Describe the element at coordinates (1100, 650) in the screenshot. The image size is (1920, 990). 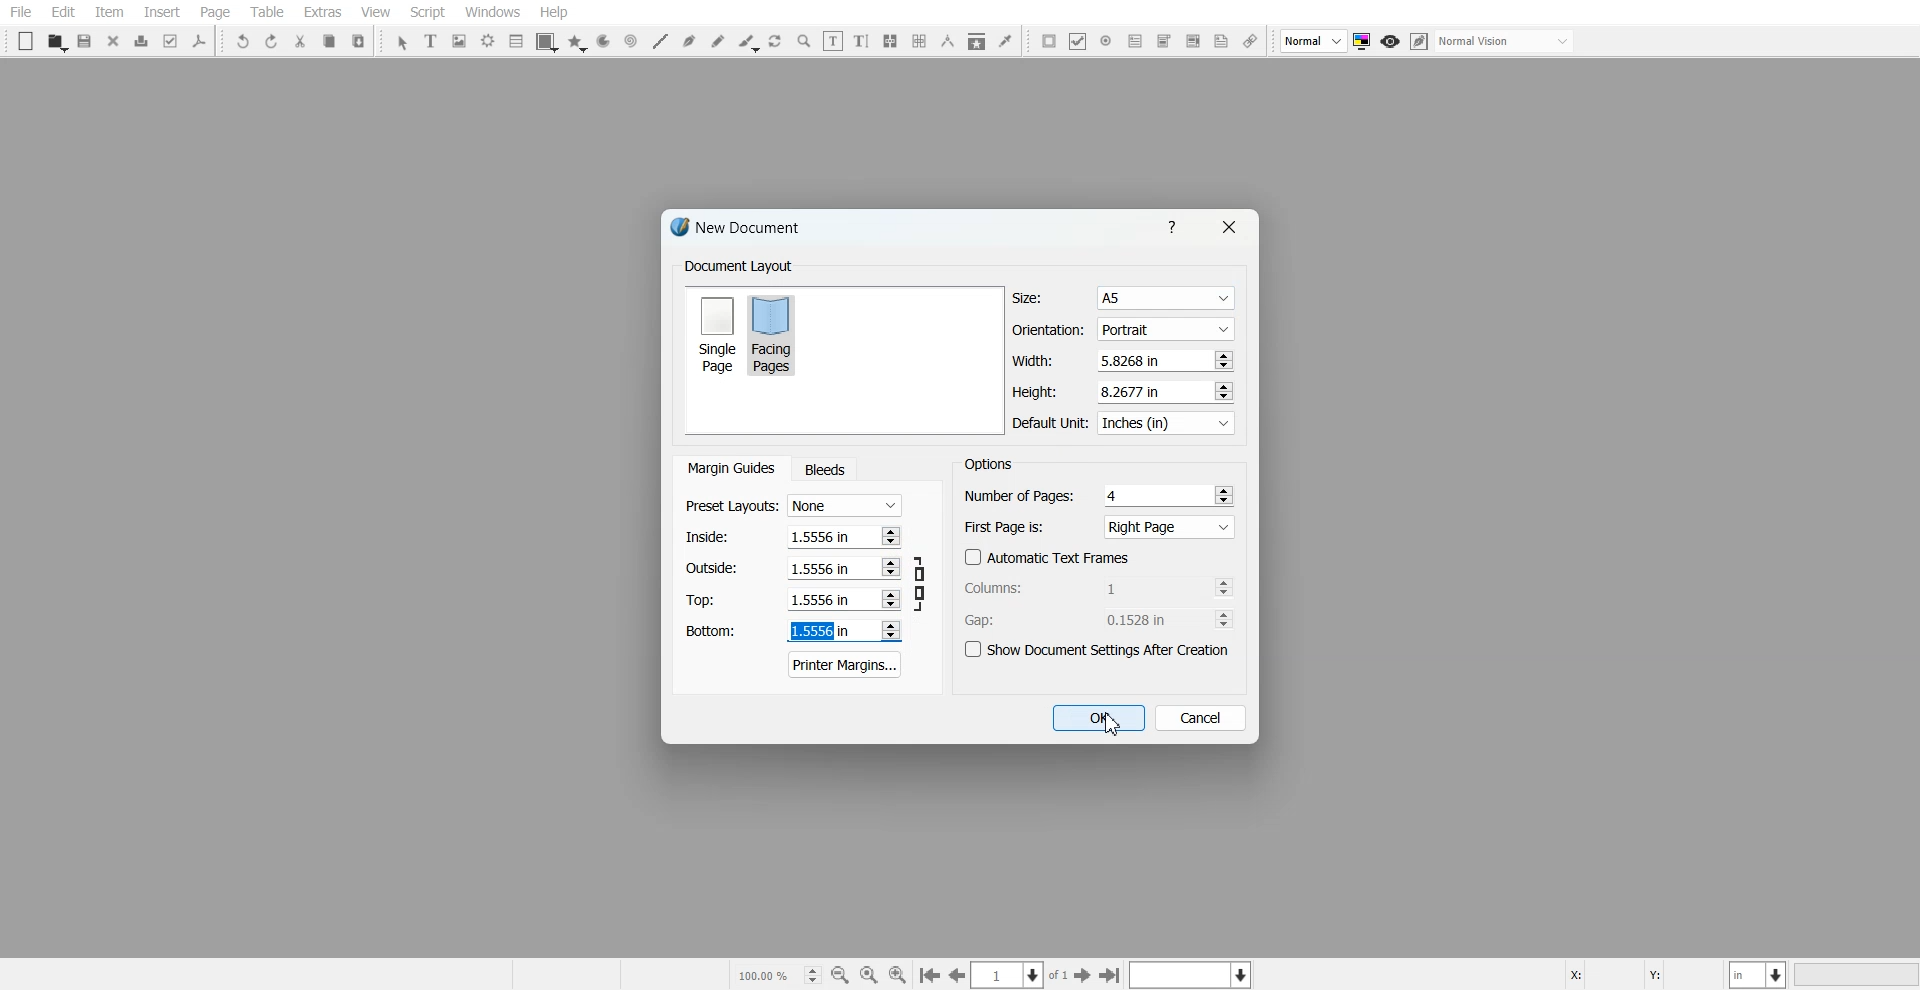
I see `Show Document settings after Creation` at that location.